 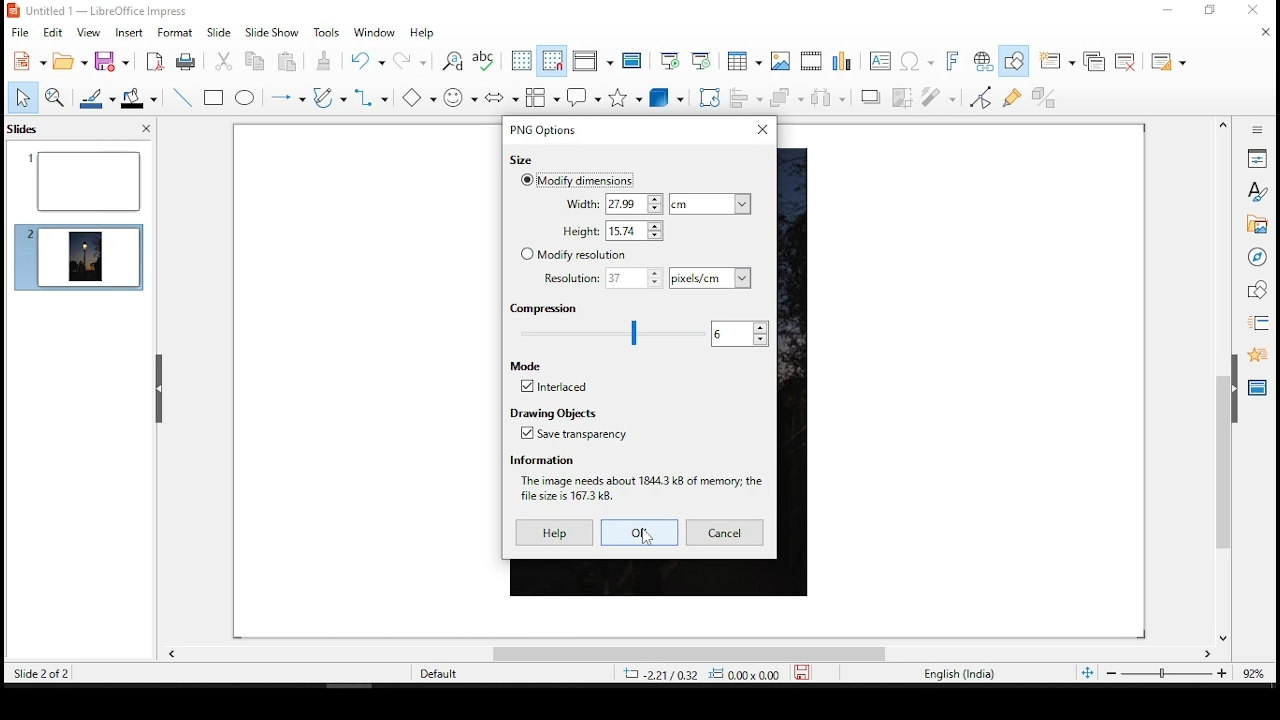 What do you see at coordinates (1259, 387) in the screenshot?
I see `master slides` at bounding box center [1259, 387].